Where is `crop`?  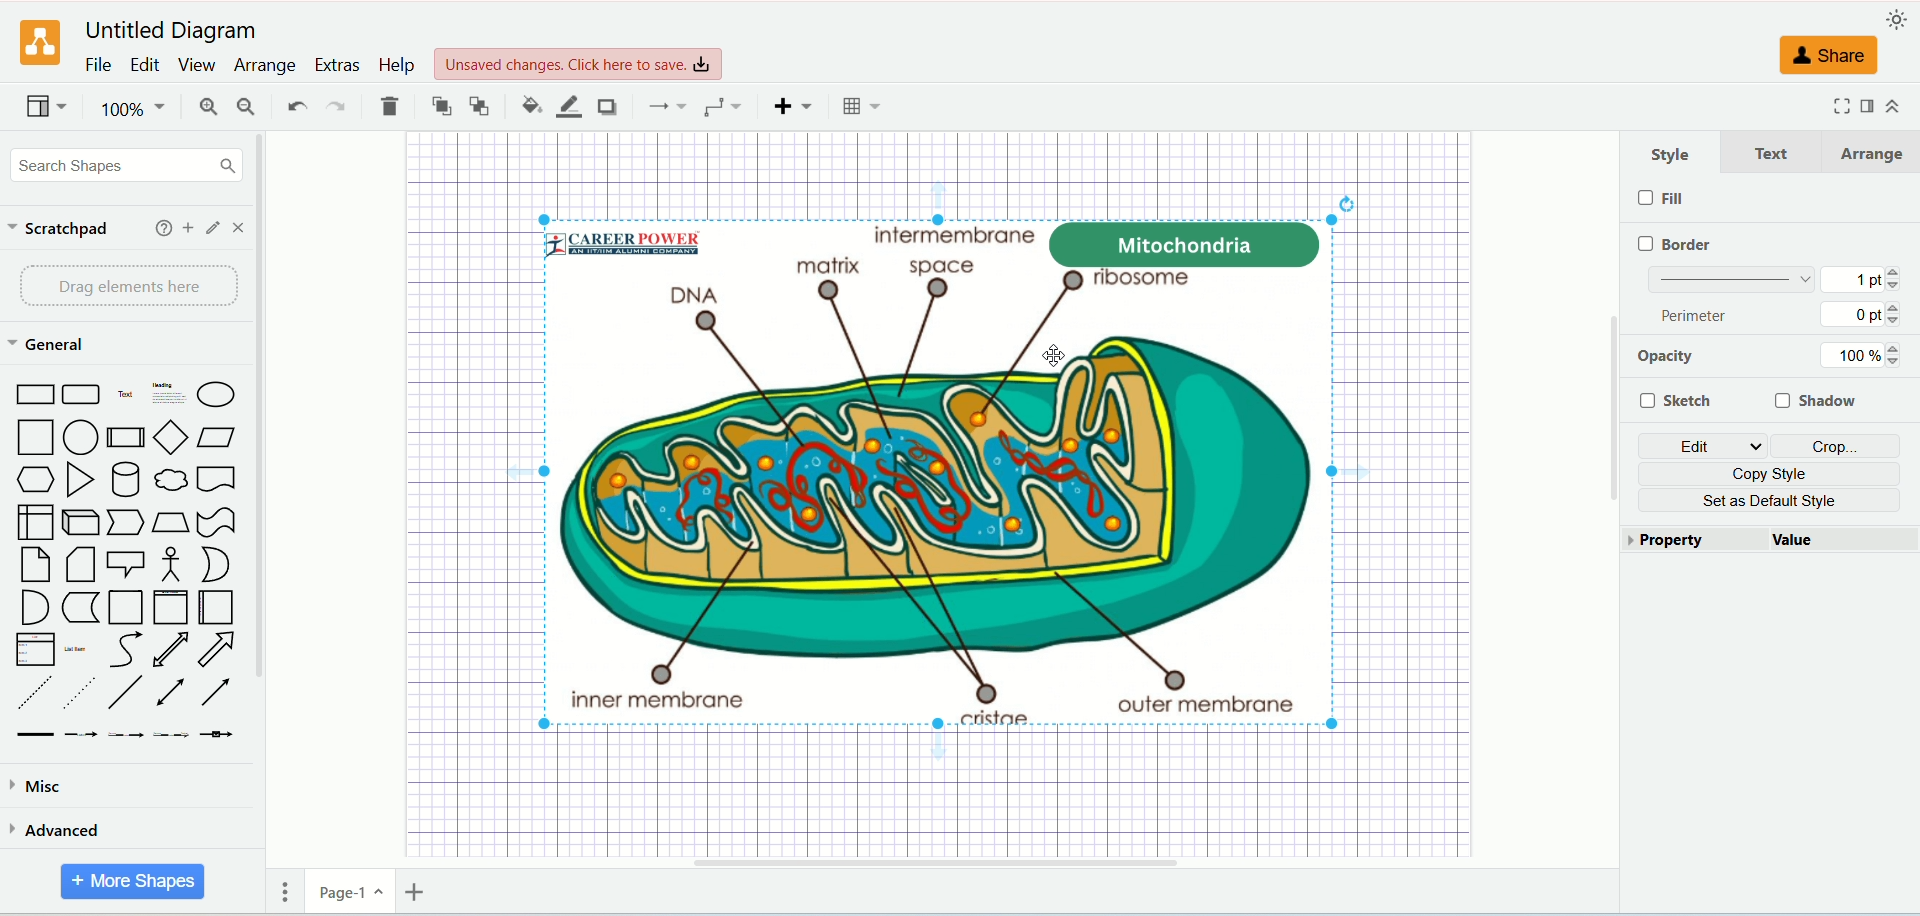
crop is located at coordinates (1834, 446).